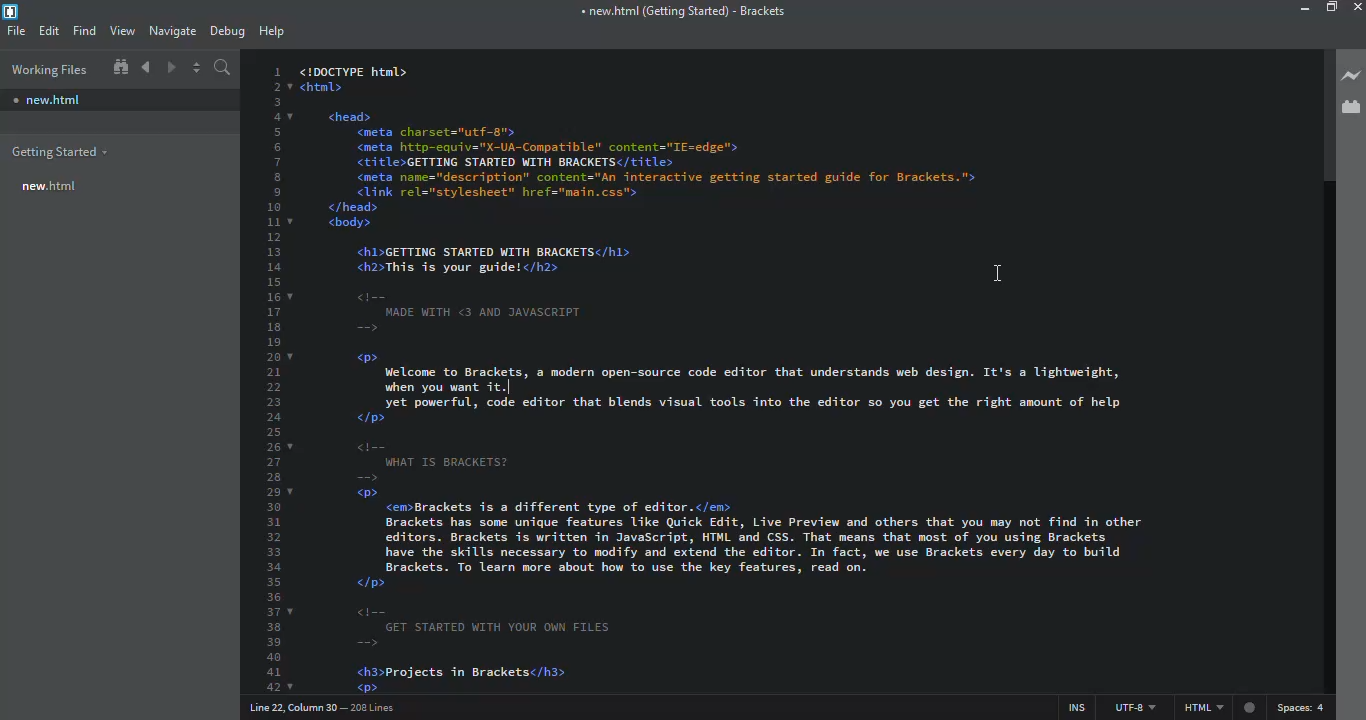 This screenshot has width=1366, height=720. What do you see at coordinates (270, 31) in the screenshot?
I see `help` at bounding box center [270, 31].